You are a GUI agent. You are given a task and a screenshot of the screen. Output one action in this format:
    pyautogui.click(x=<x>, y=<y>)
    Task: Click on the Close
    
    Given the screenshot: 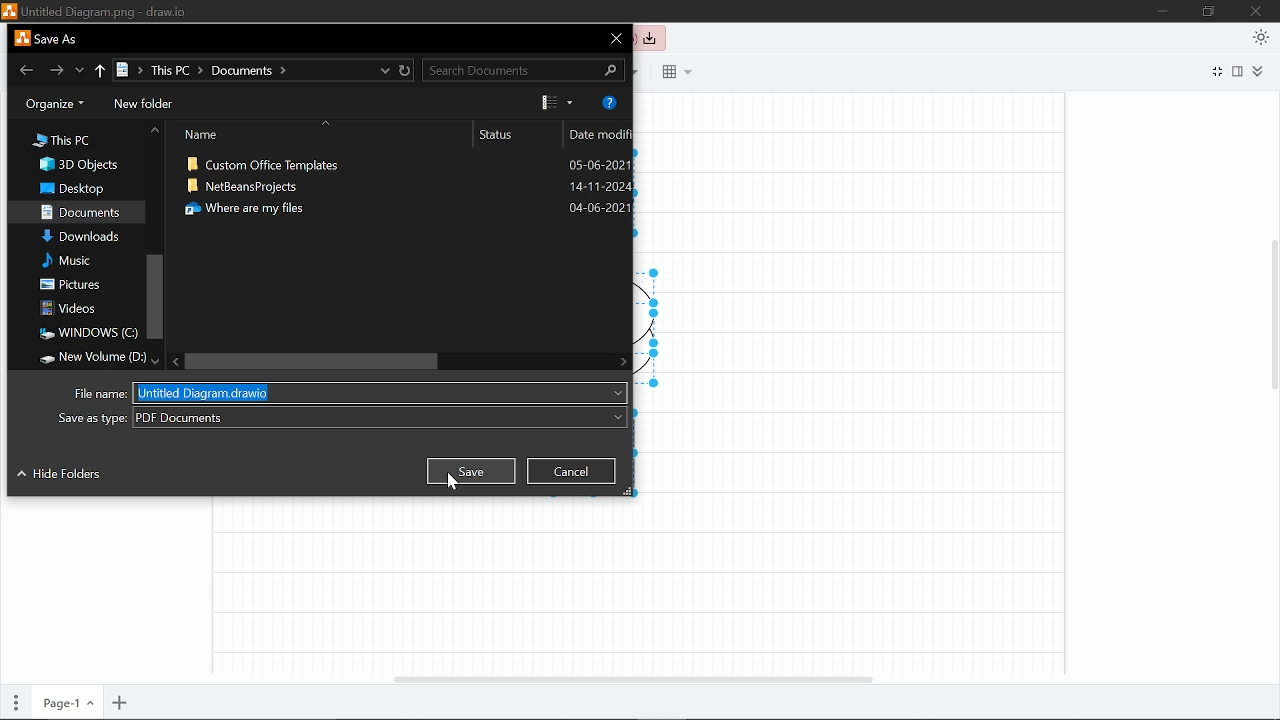 What is the action you would take?
    pyautogui.click(x=616, y=39)
    